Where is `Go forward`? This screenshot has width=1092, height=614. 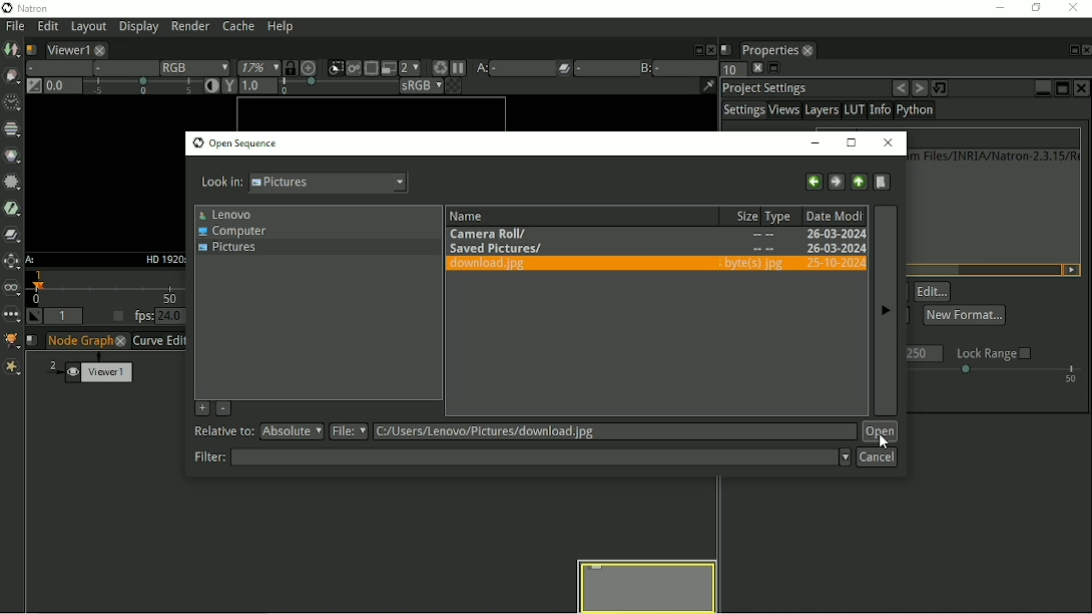
Go forward is located at coordinates (835, 180).